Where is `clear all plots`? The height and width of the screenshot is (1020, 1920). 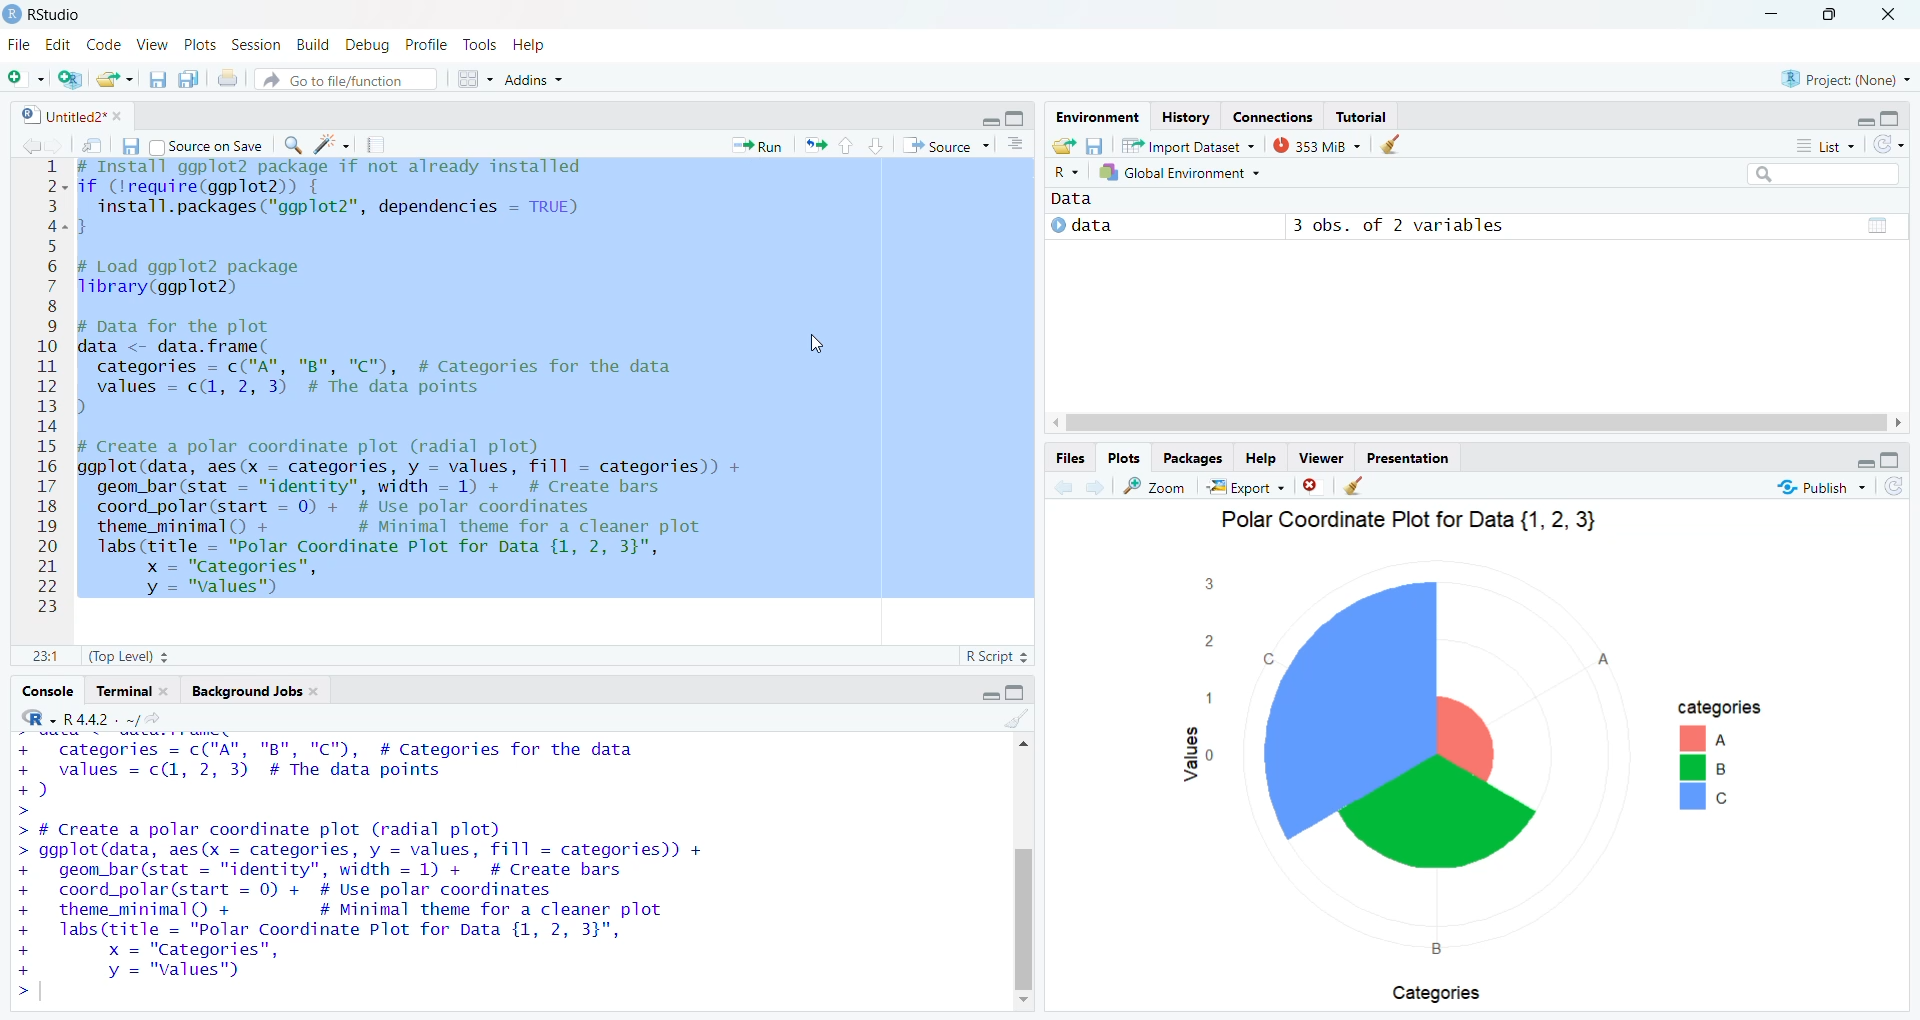 clear all plots is located at coordinates (1359, 489).